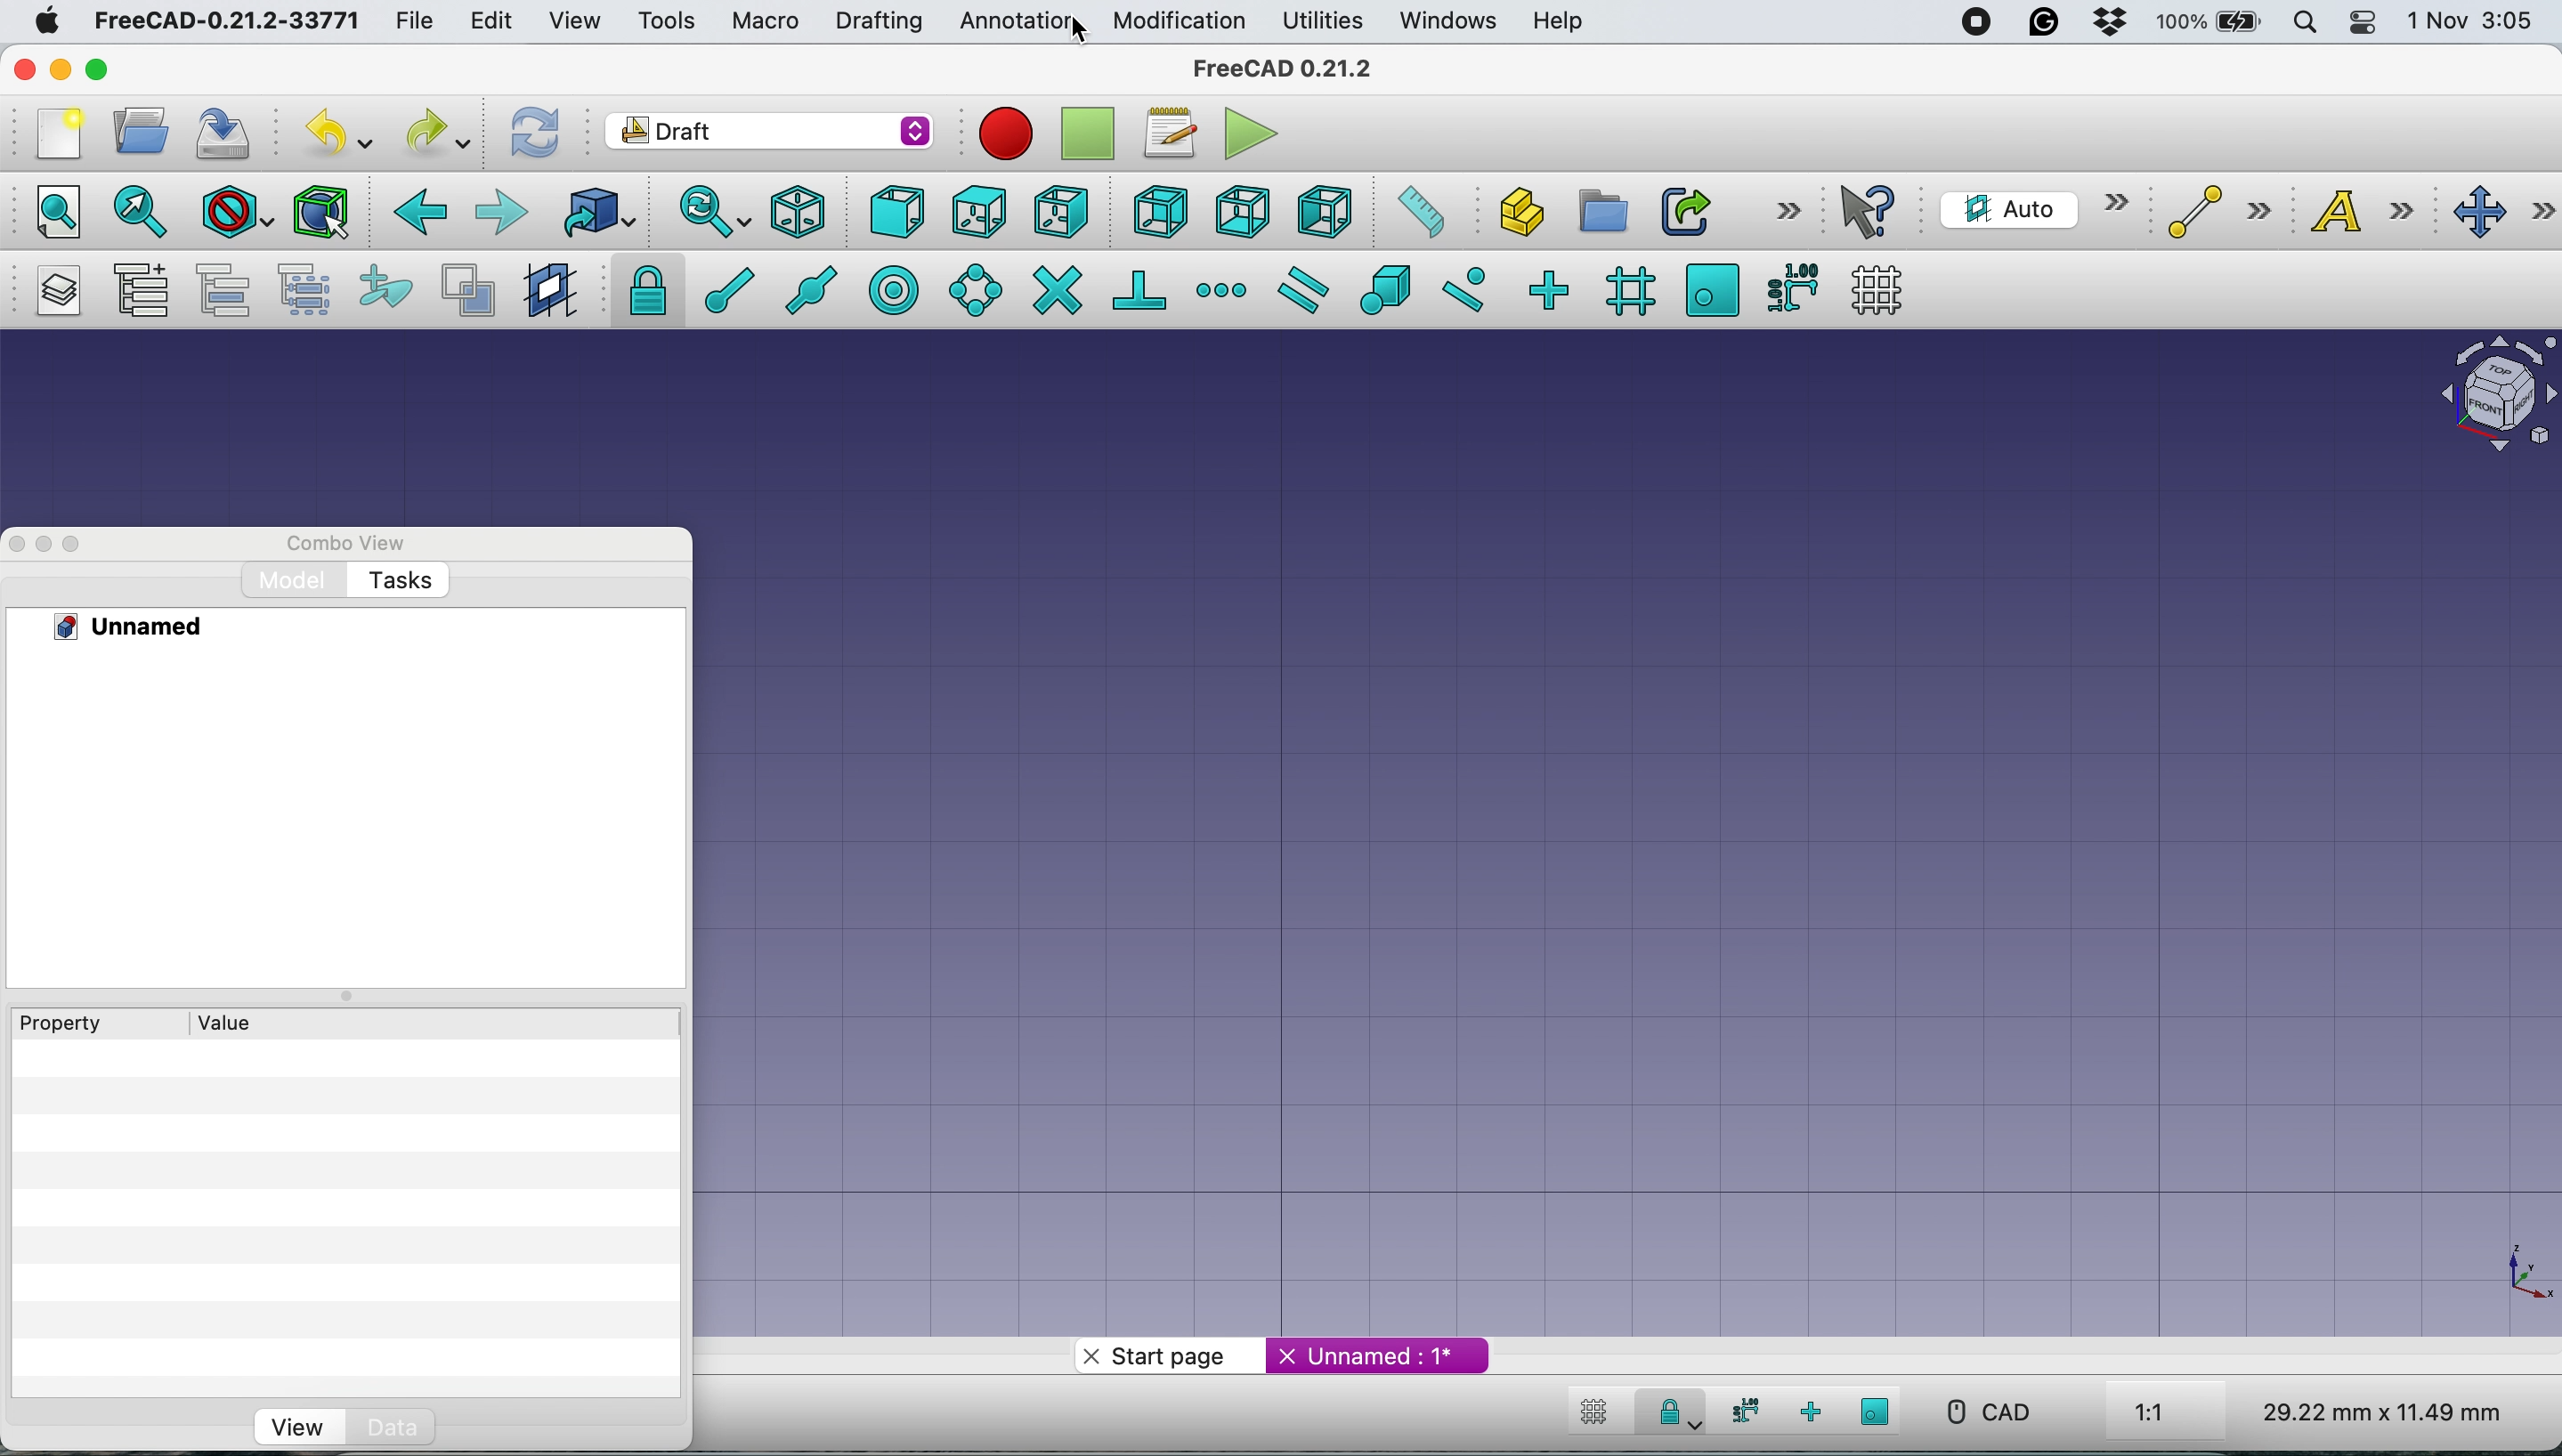 The image size is (2562, 1456). I want to click on tasks, so click(401, 579).